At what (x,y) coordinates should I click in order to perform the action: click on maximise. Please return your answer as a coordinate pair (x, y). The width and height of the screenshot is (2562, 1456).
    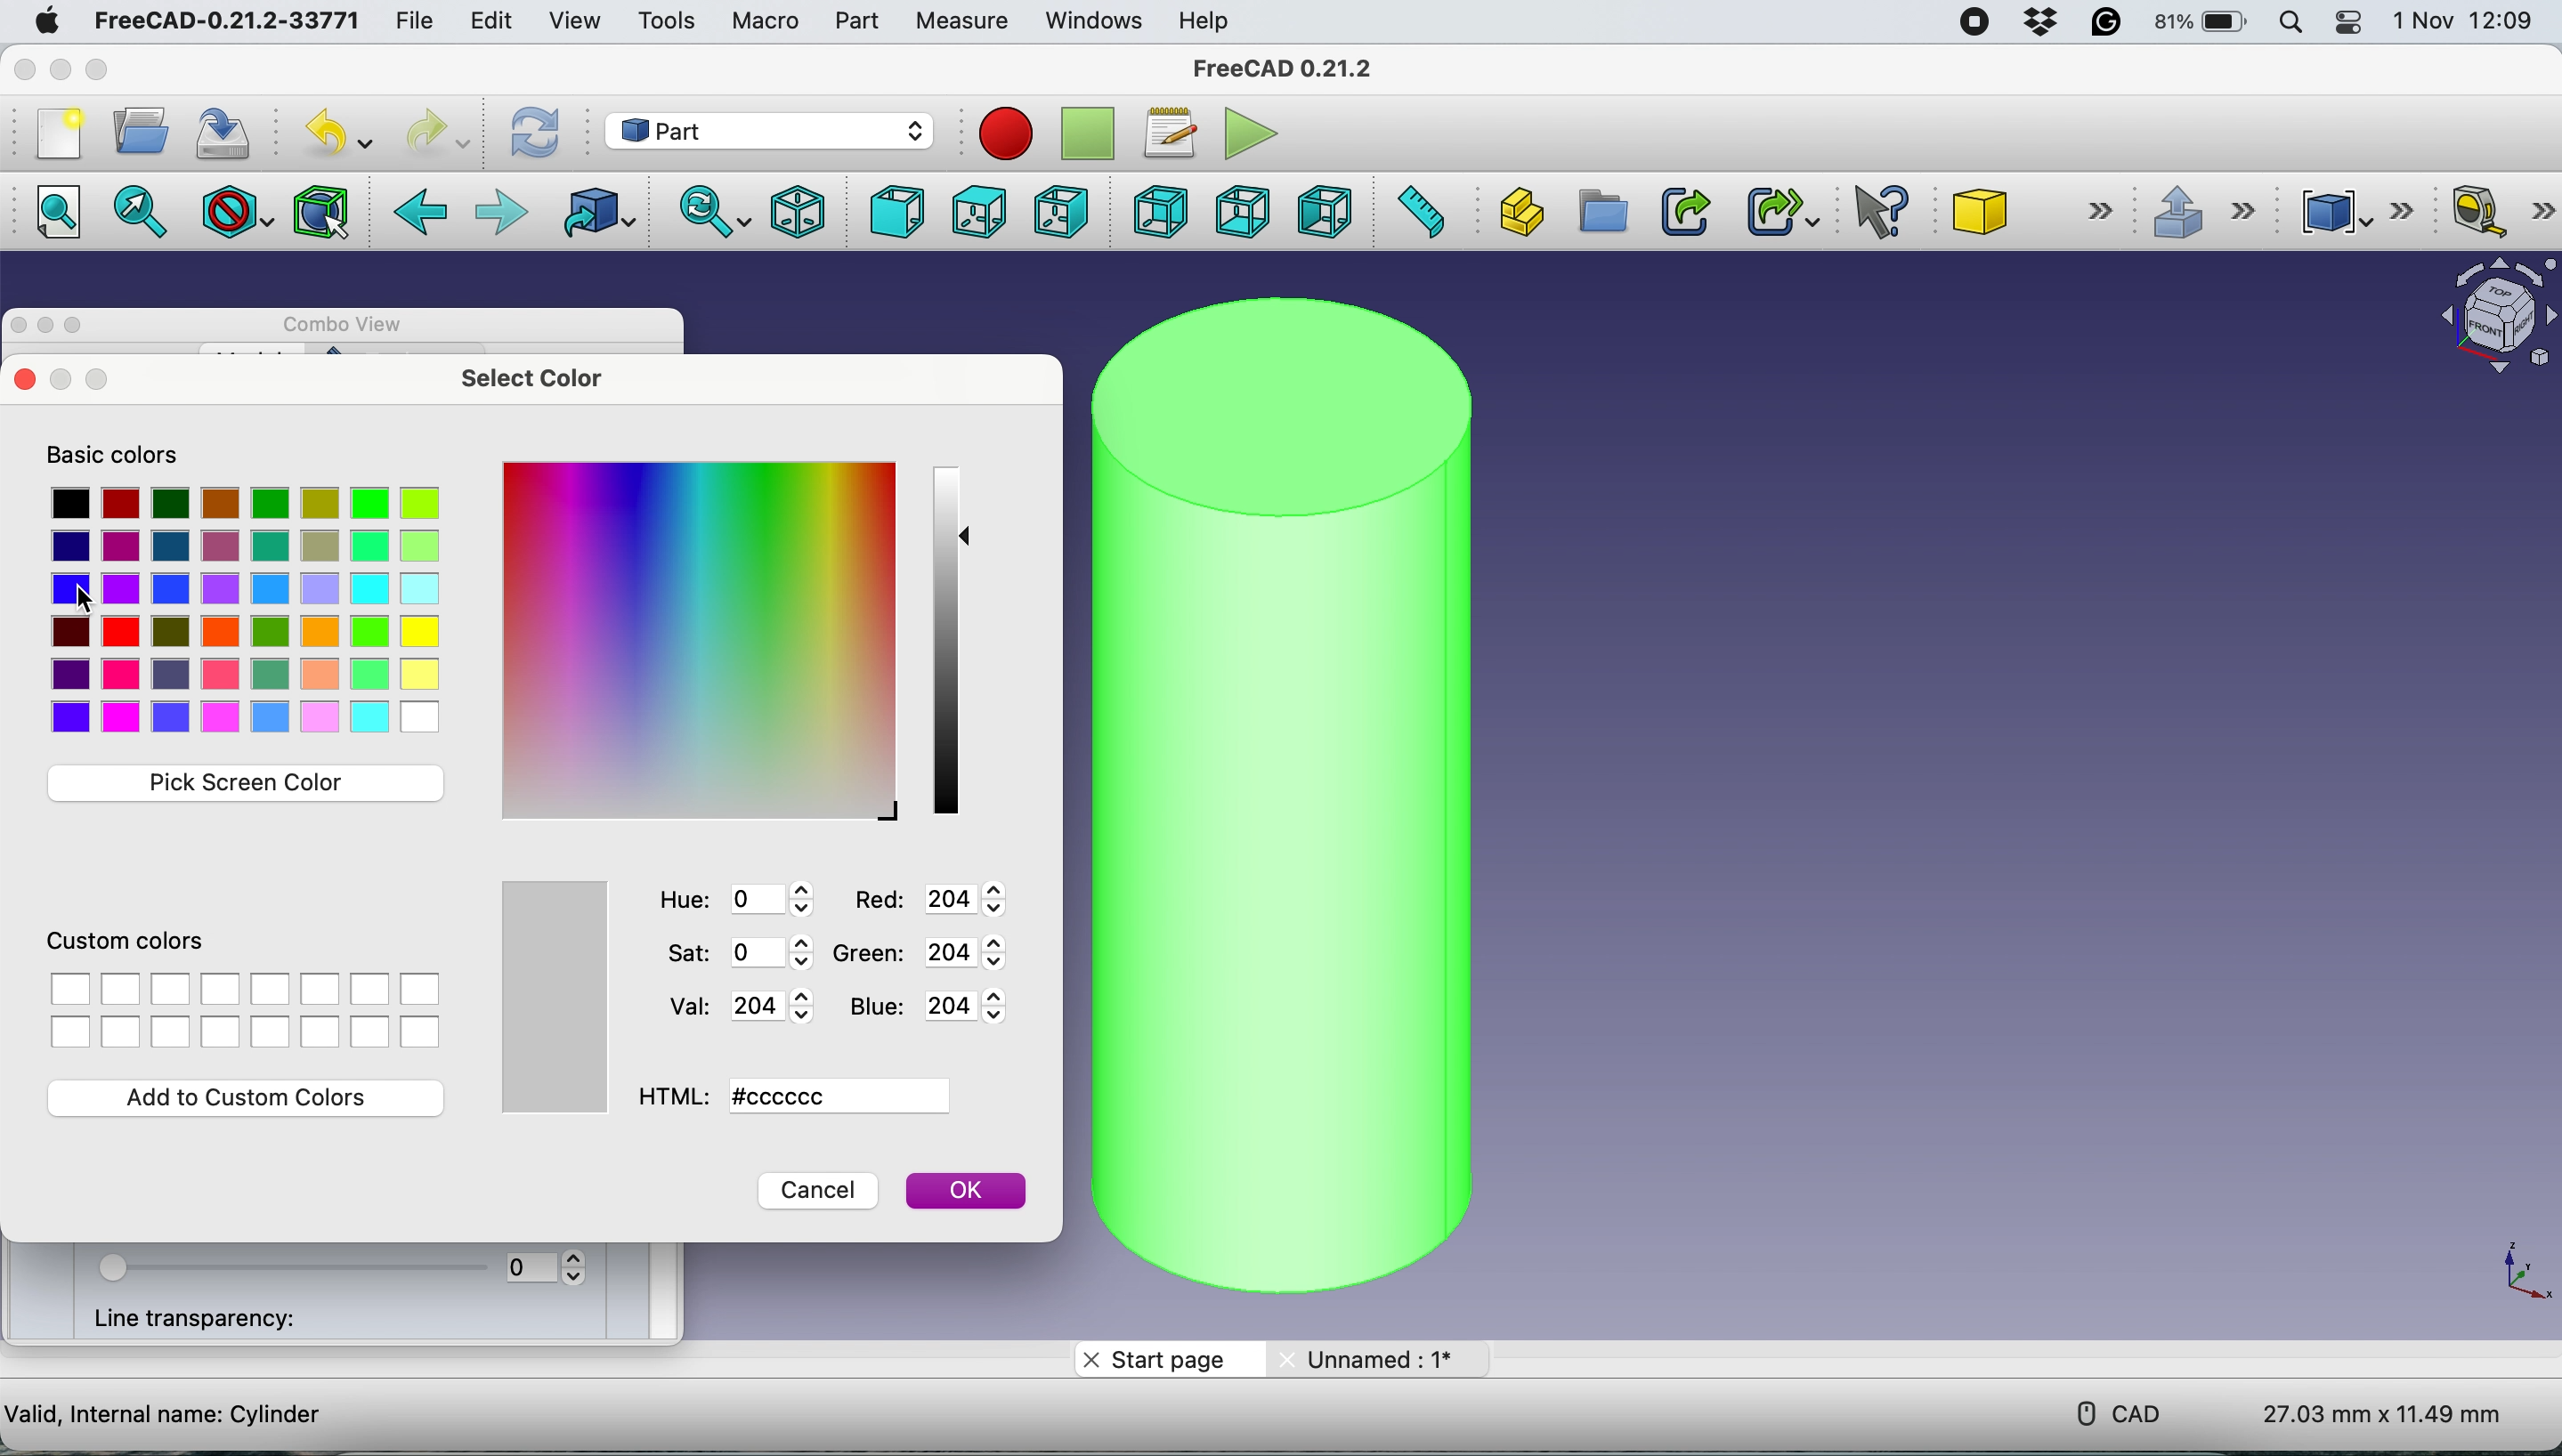
    Looking at the image, I should click on (77, 330).